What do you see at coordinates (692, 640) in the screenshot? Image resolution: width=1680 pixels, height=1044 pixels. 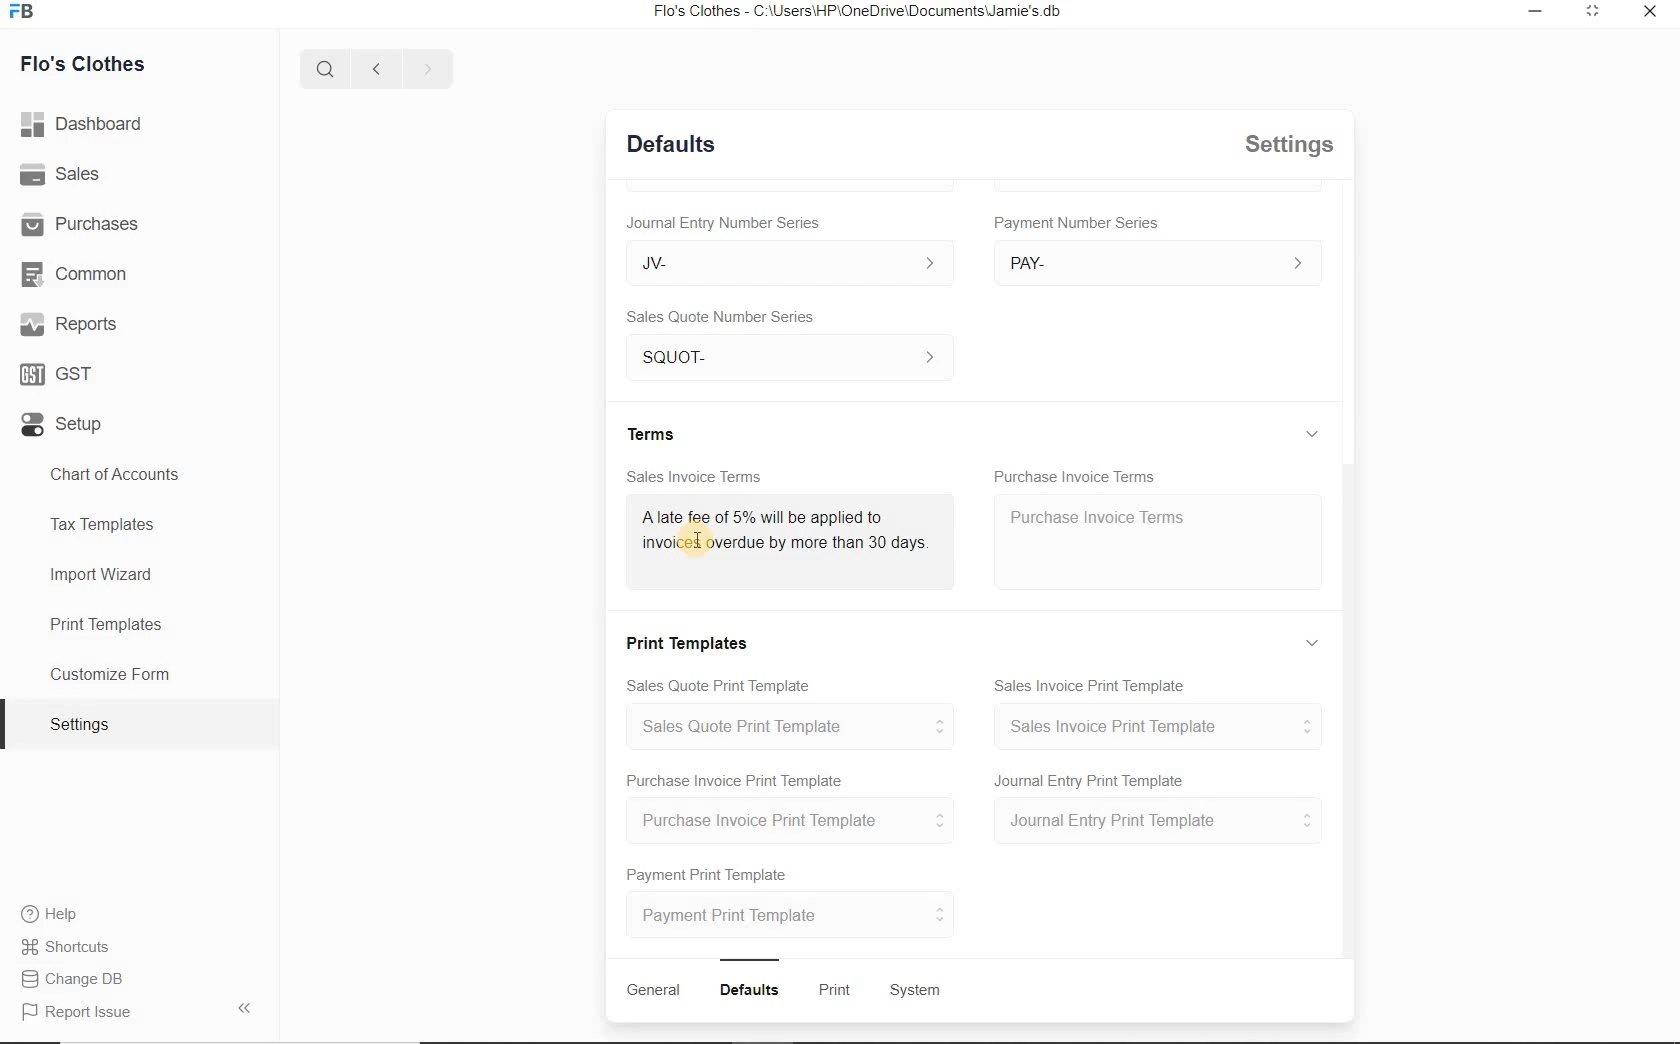 I see `Print Templates` at bounding box center [692, 640].